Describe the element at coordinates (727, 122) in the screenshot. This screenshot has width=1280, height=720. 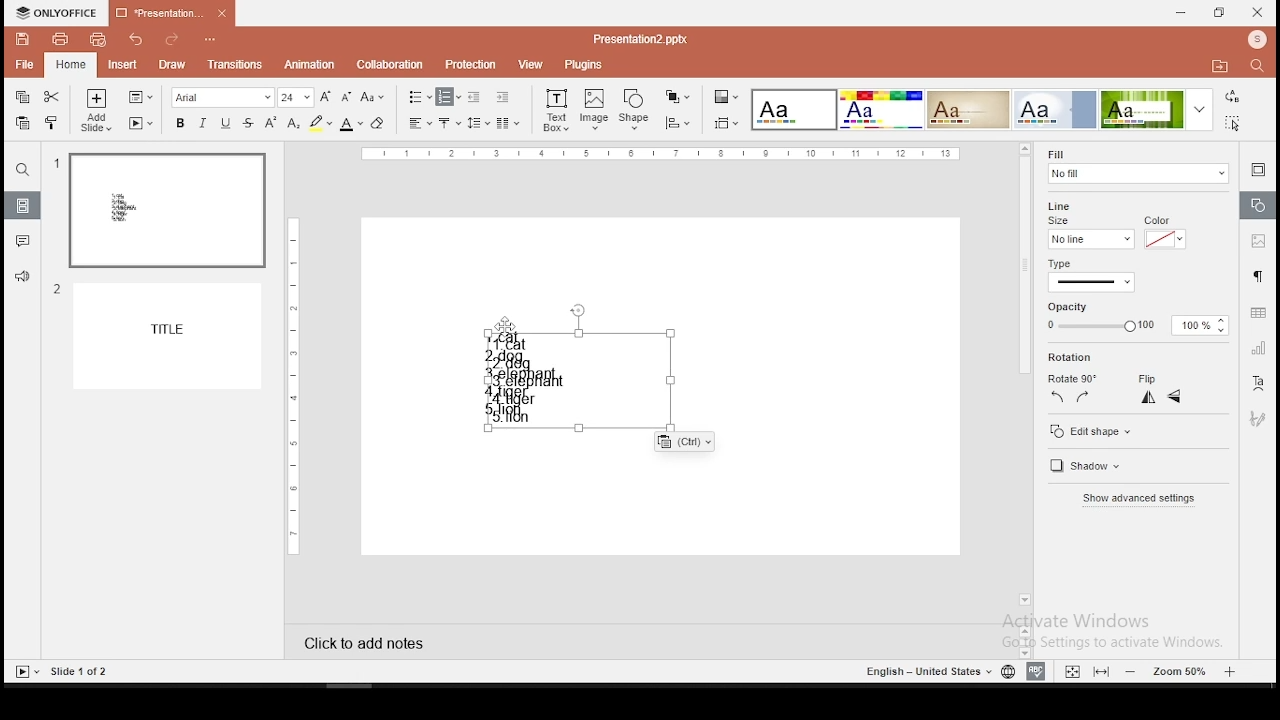
I see `select slide size` at that location.